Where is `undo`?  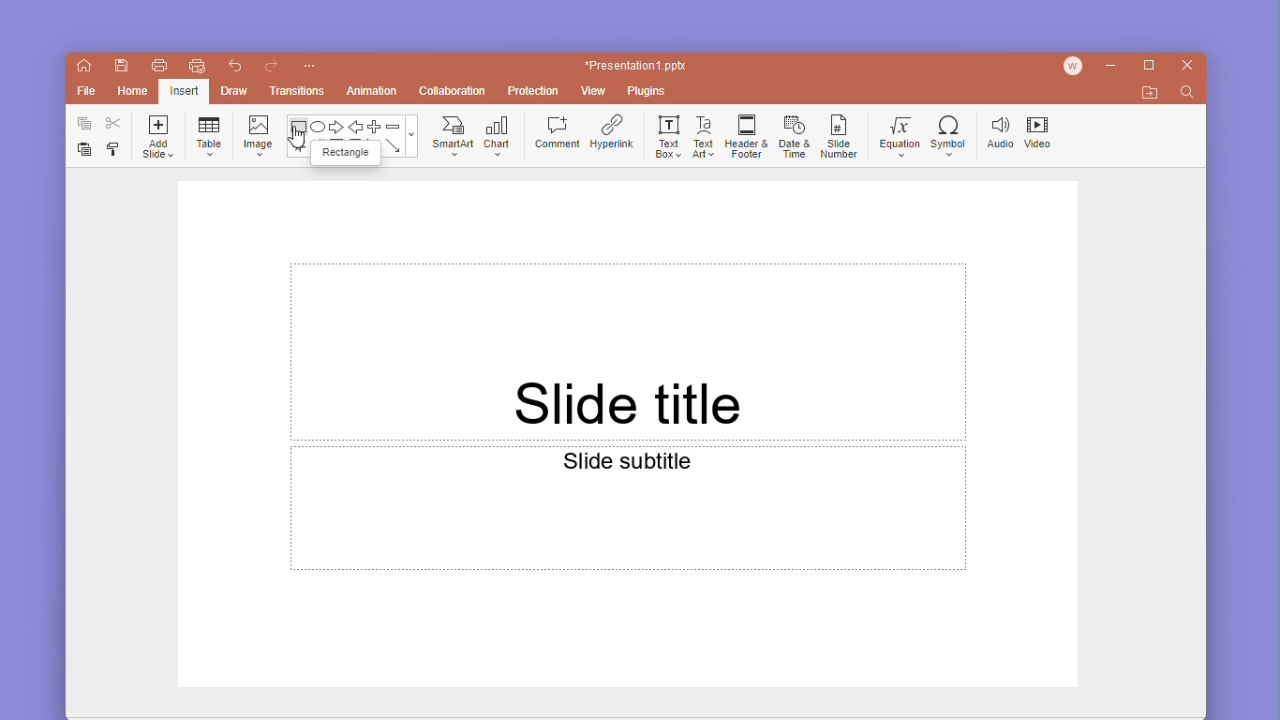
undo is located at coordinates (233, 65).